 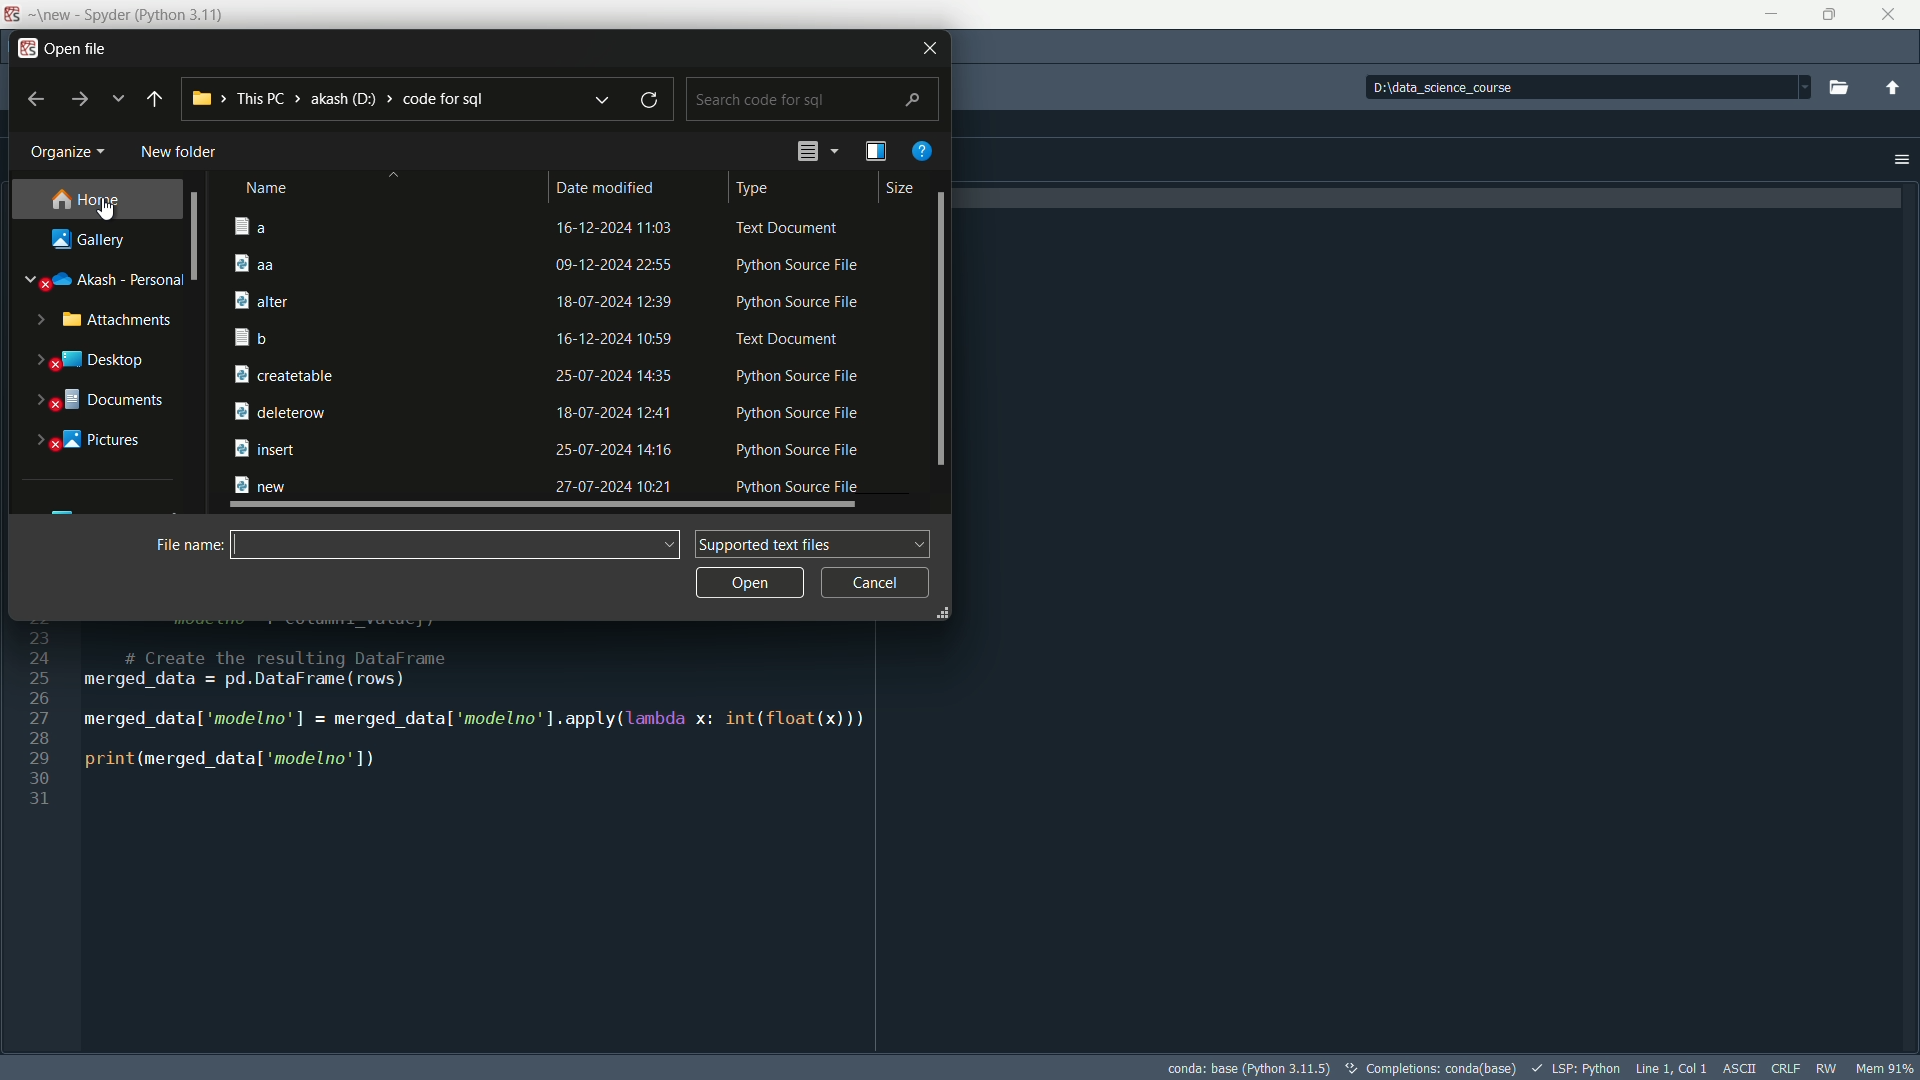 I want to click on filetype, so click(x=790, y=225).